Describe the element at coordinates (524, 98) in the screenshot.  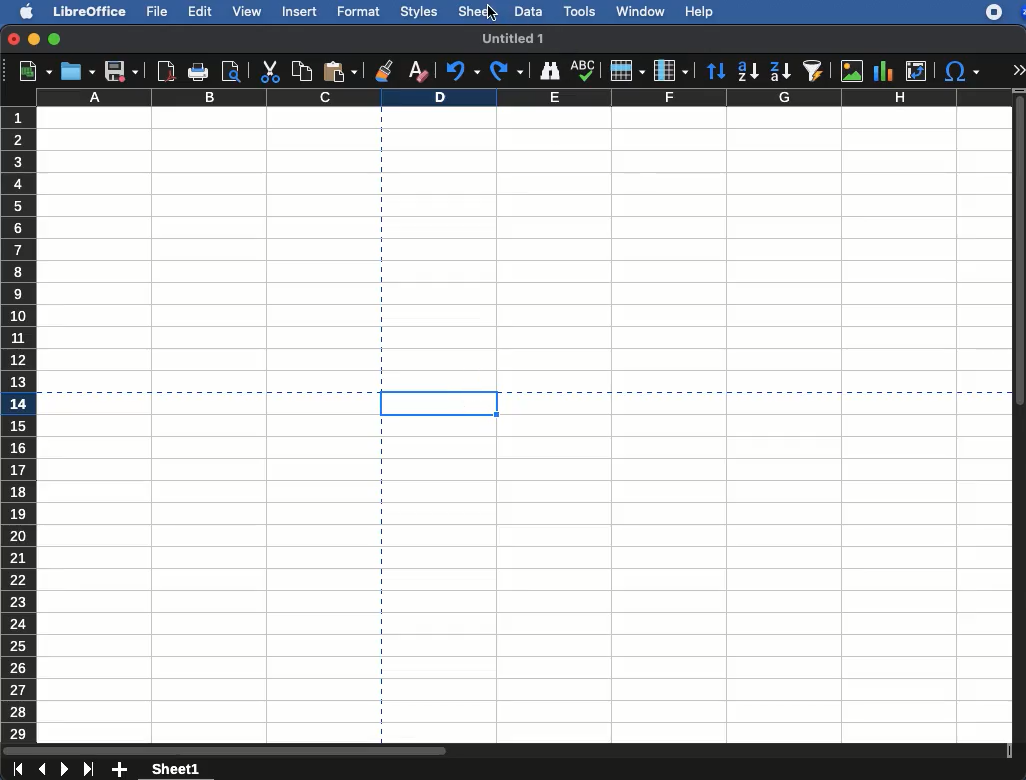
I see `column` at that location.